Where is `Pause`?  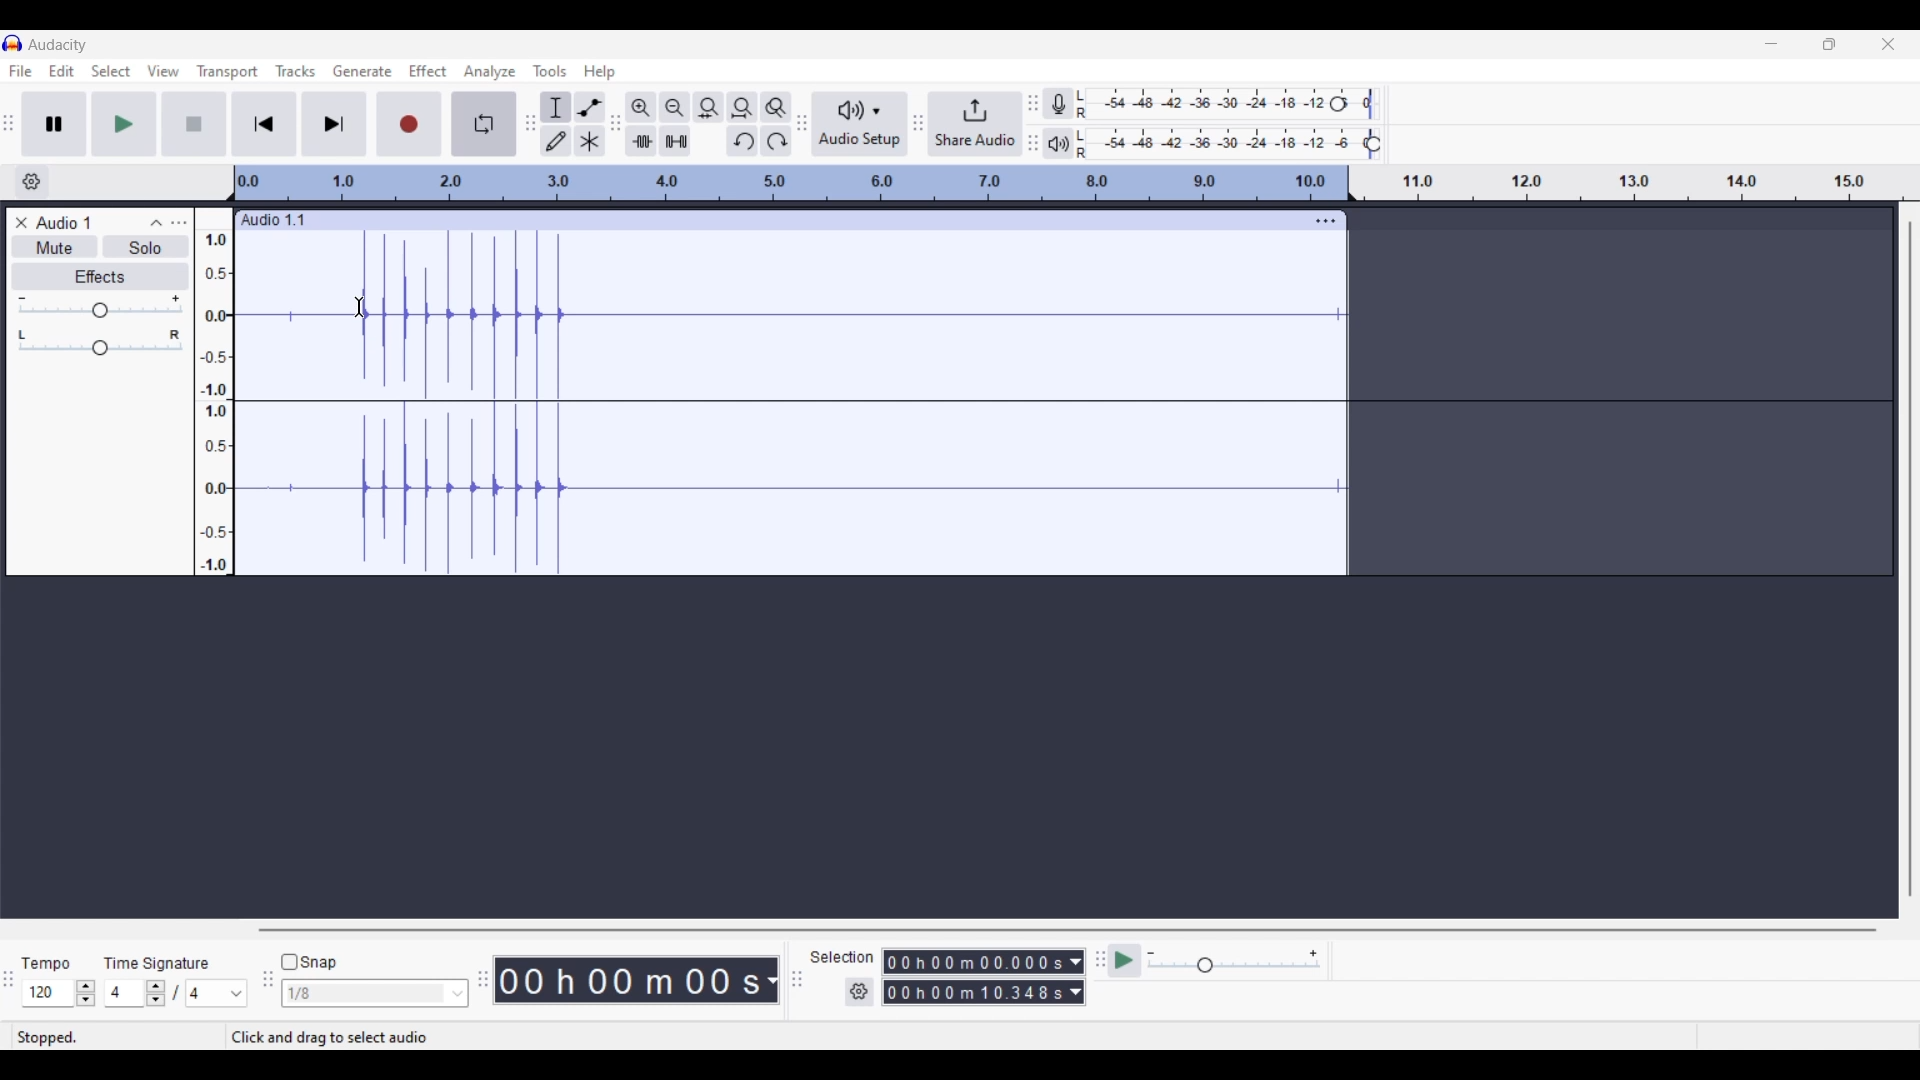 Pause is located at coordinates (55, 124).